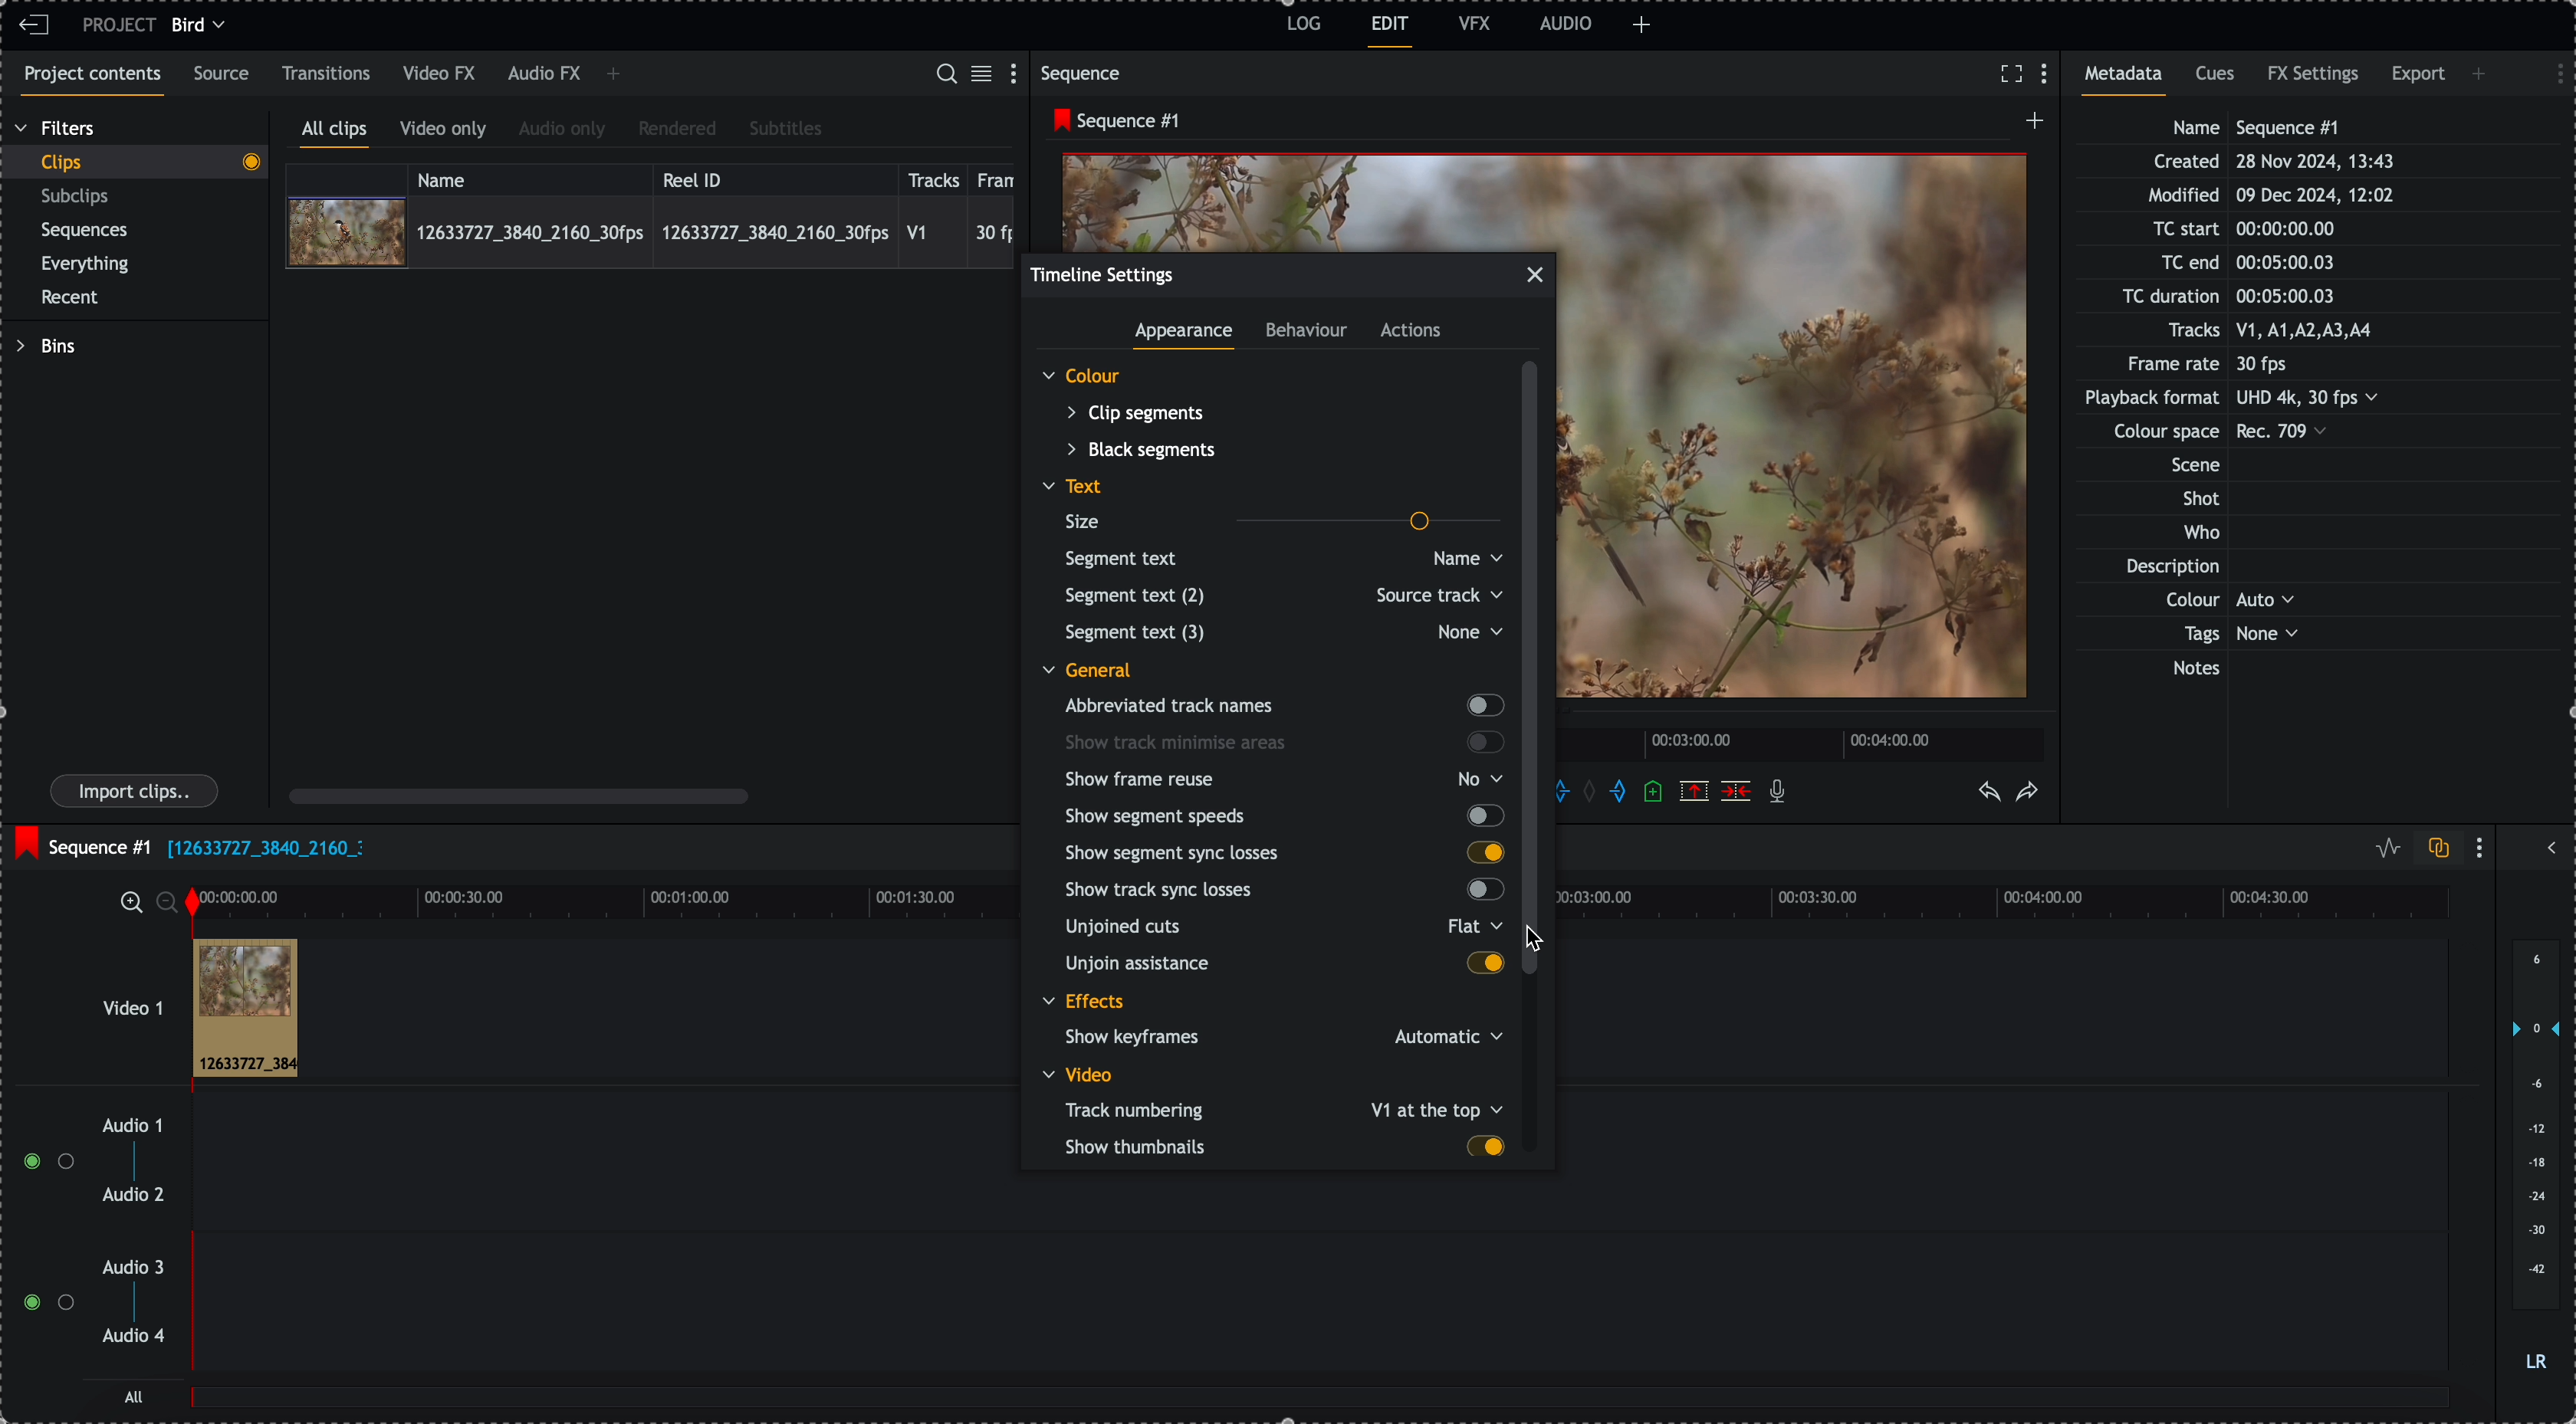 The width and height of the screenshot is (2576, 1424). Describe the element at coordinates (34, 26) in the screenshot. I see `leave` at that location.